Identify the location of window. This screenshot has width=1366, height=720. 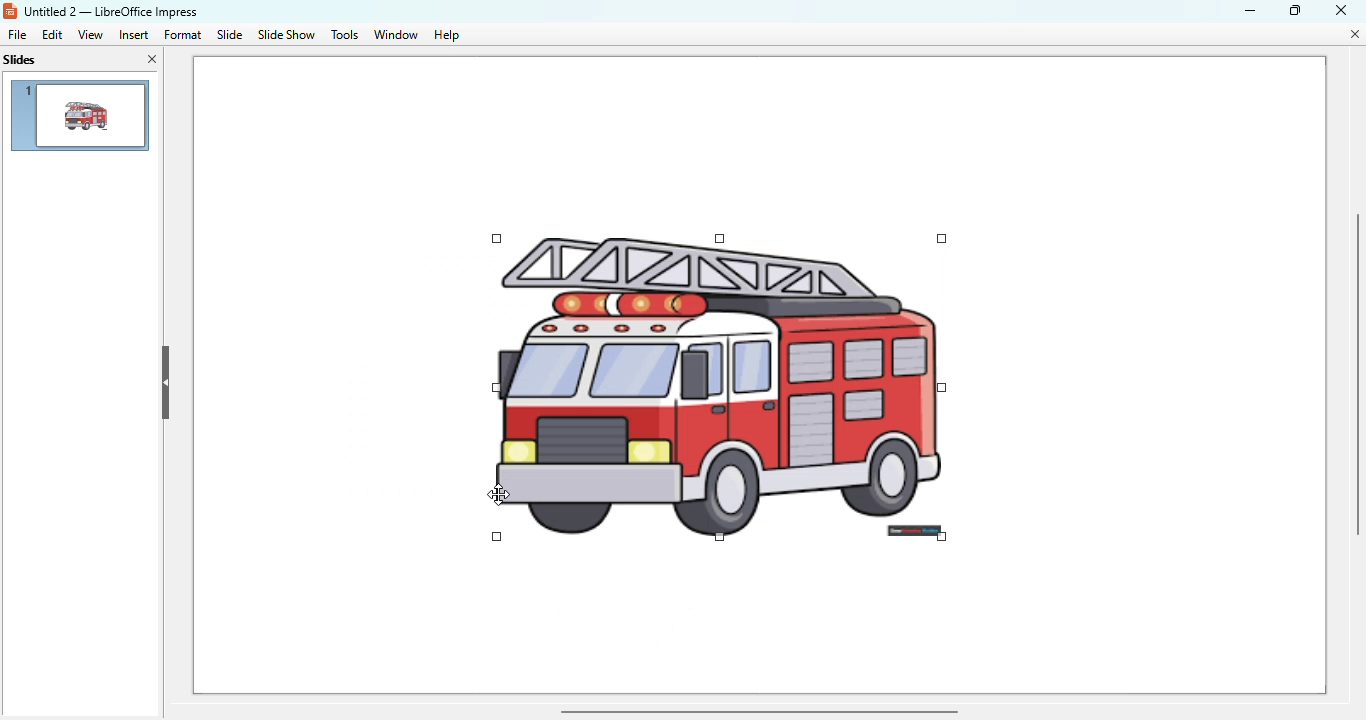
(394, 34).